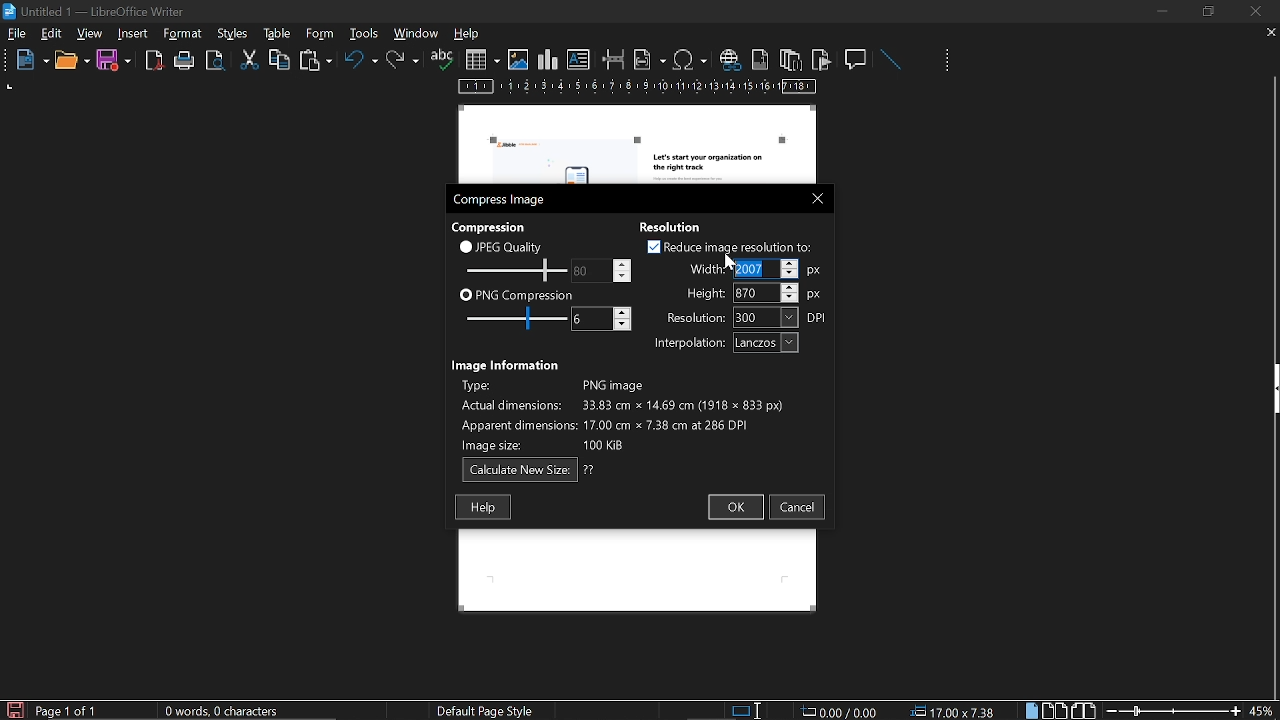  What do you see at coordinates (14, 709) in the screenshot?
I see `save` at bounding box center [14, 709].